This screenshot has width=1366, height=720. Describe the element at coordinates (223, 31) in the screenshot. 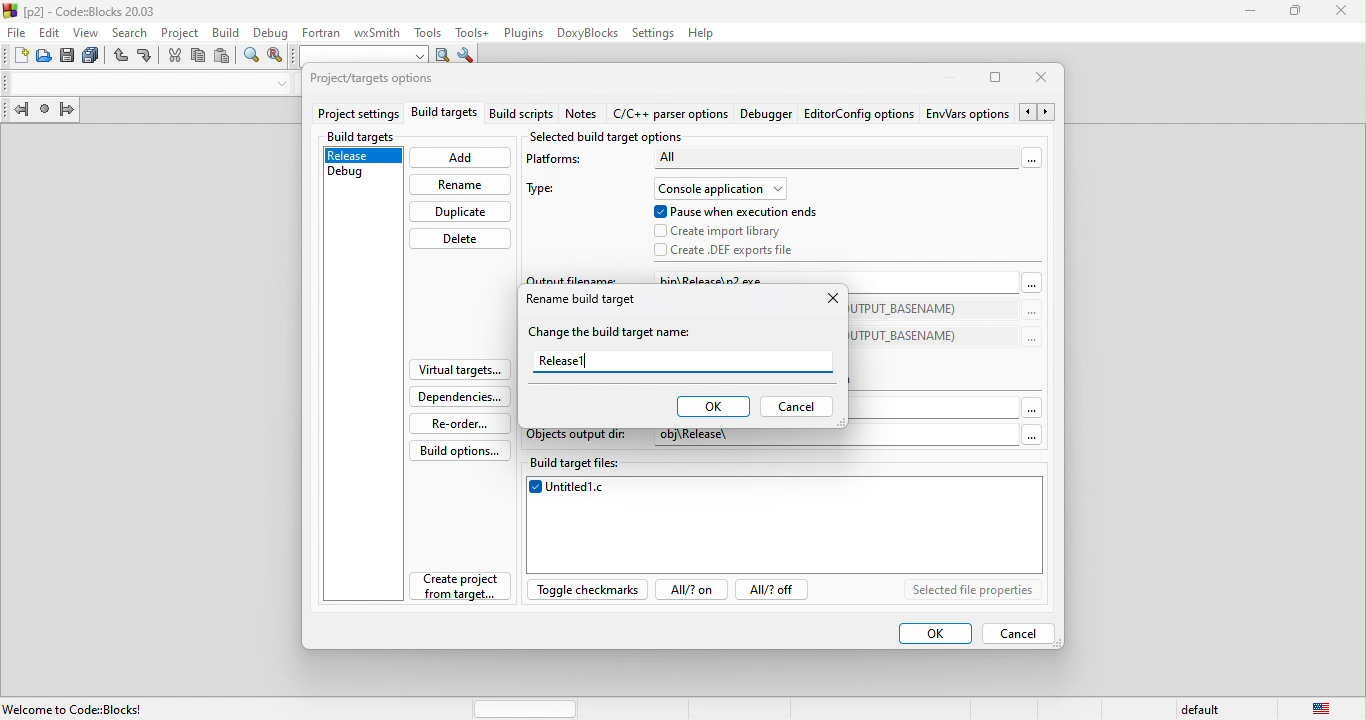

I see `build` at that location.